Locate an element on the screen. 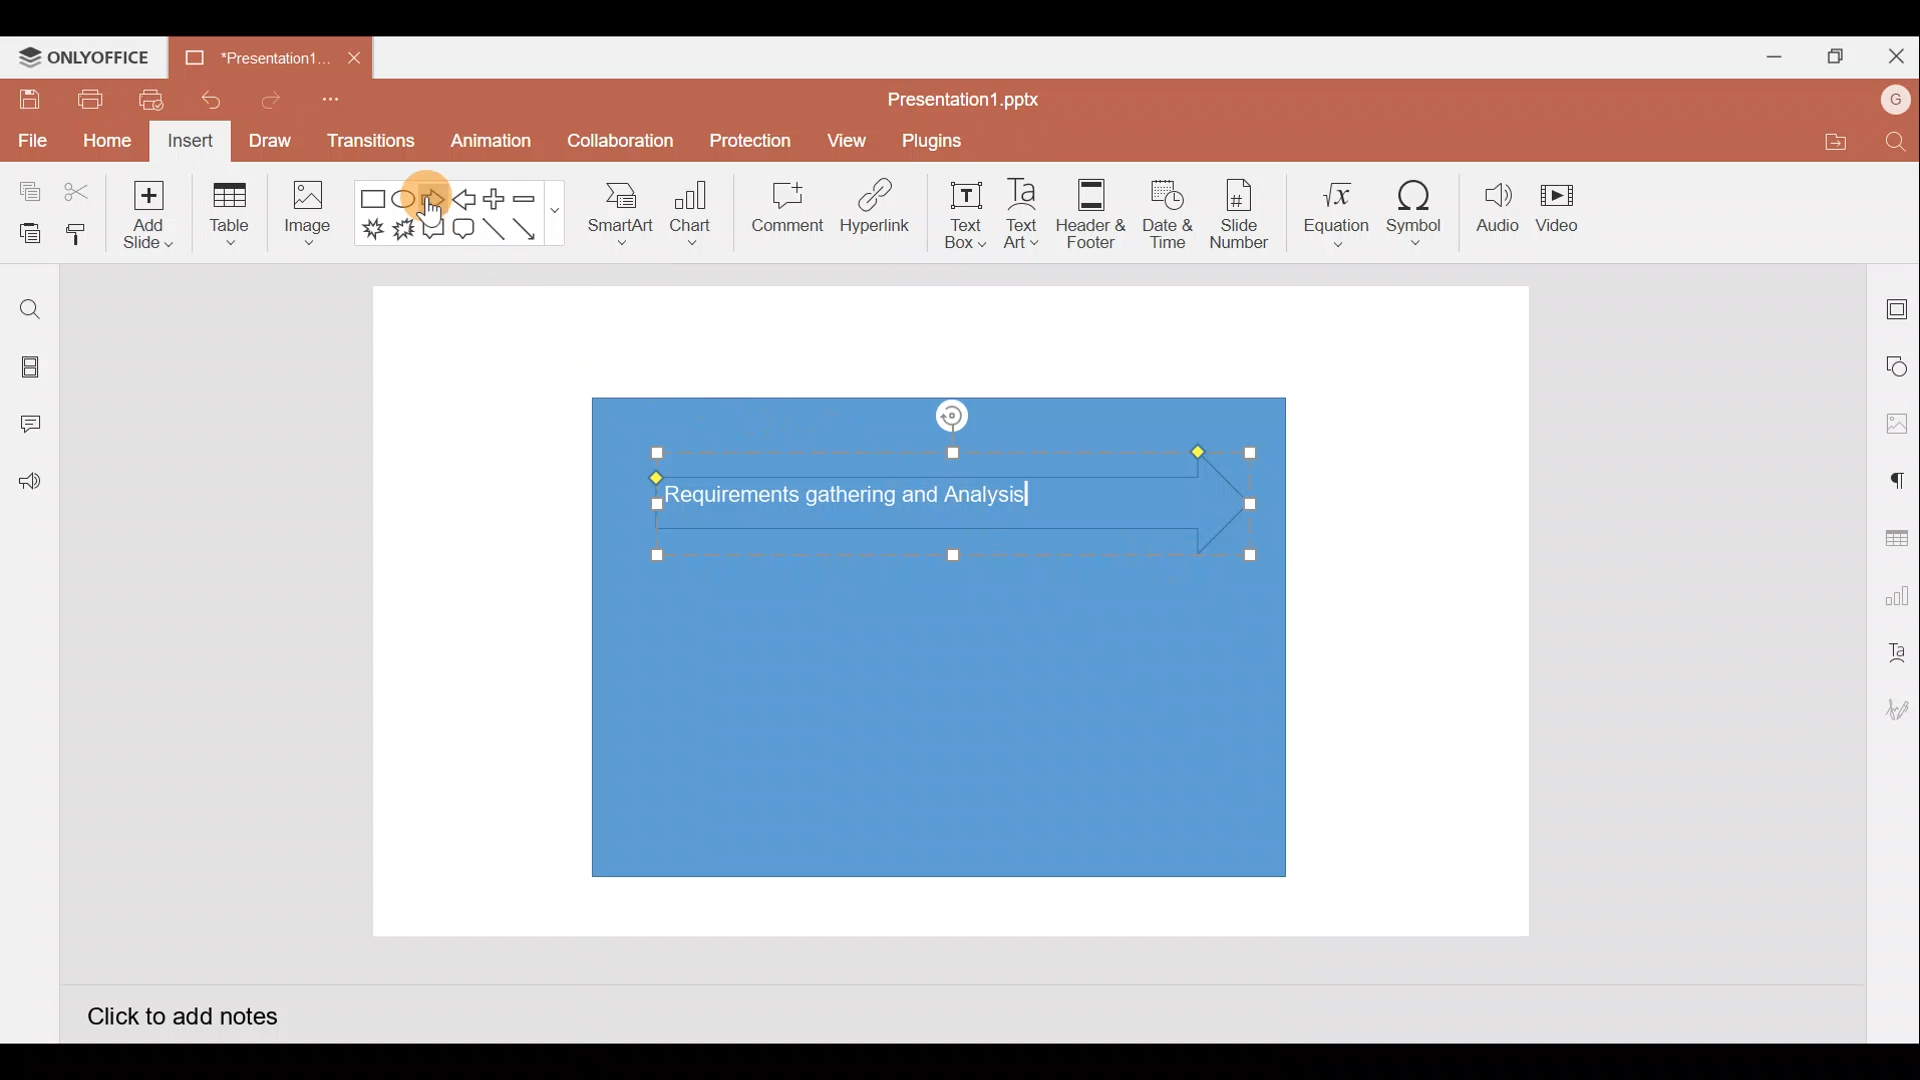 This screenshot has height=1080, width=1920. Click to add notes is located at coordinates (182, 1014).